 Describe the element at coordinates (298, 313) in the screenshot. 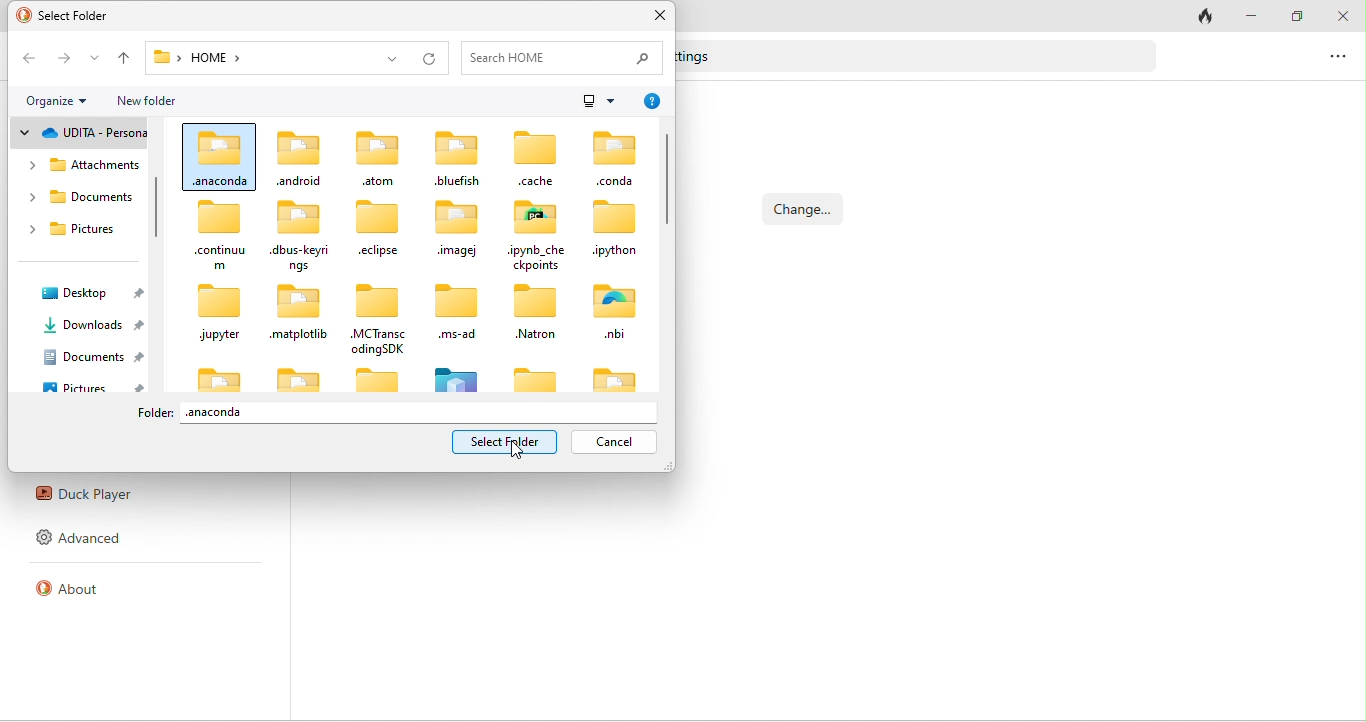

I see `.matplotlib` at that location.